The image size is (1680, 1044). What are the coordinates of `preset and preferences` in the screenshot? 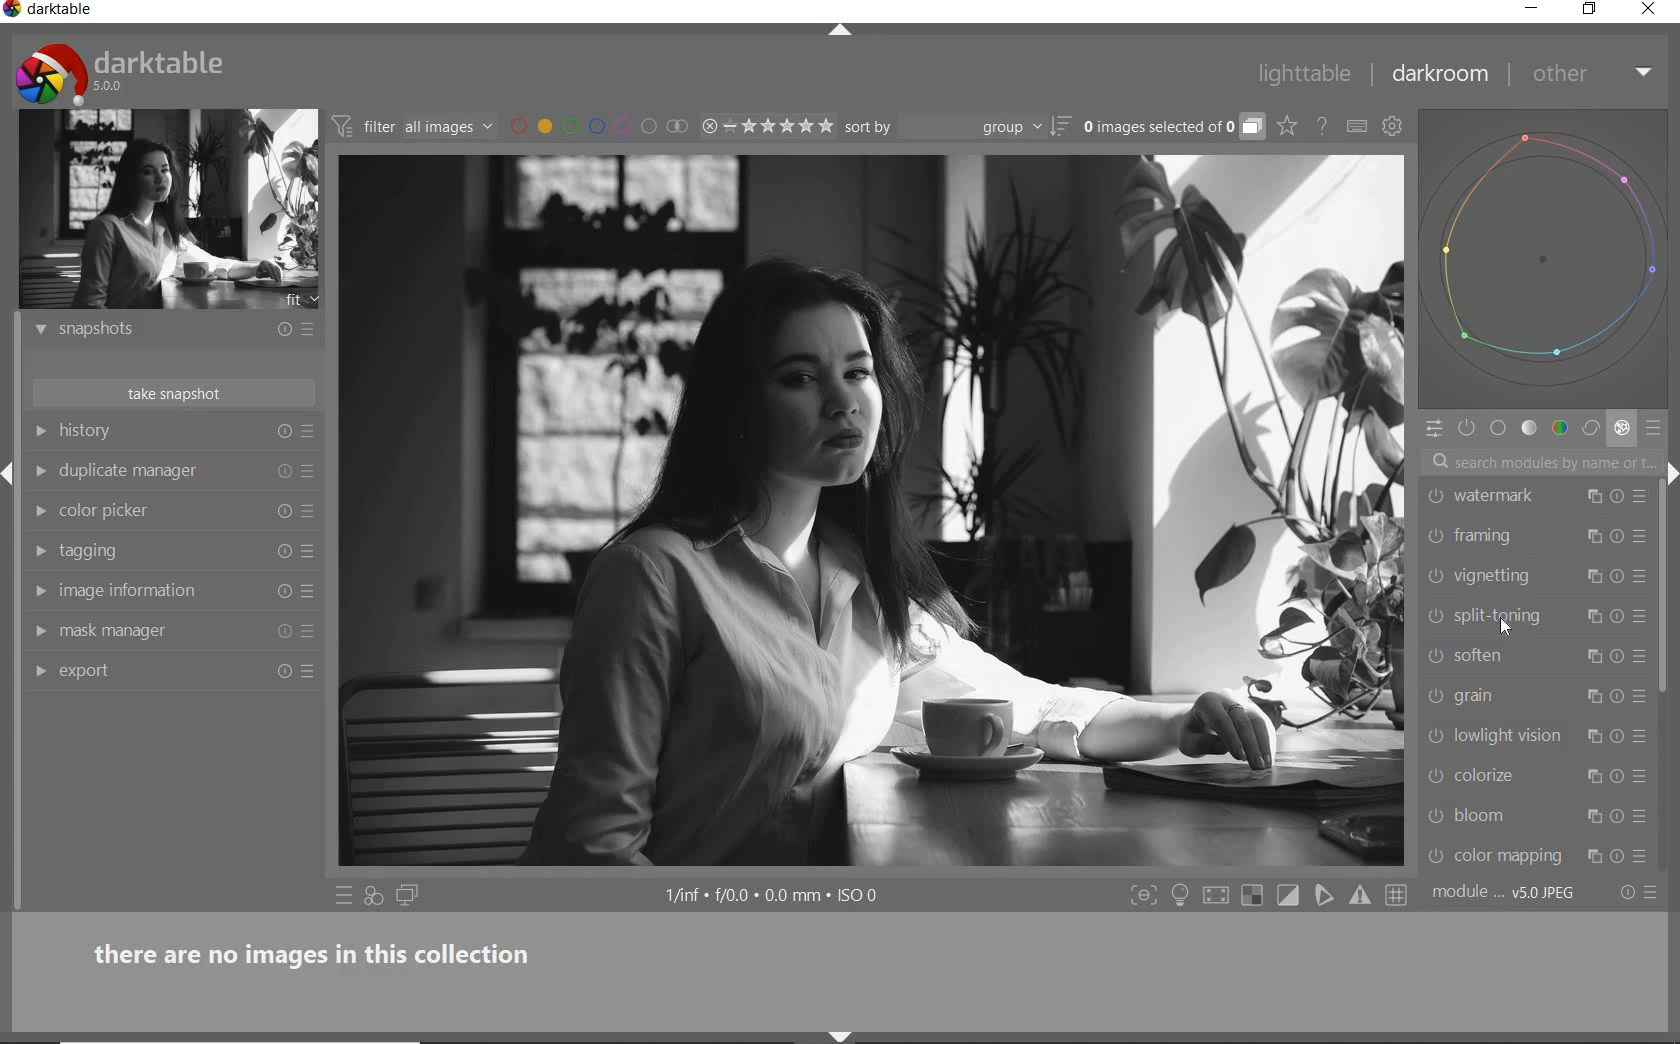 It's located at (1641, 536).